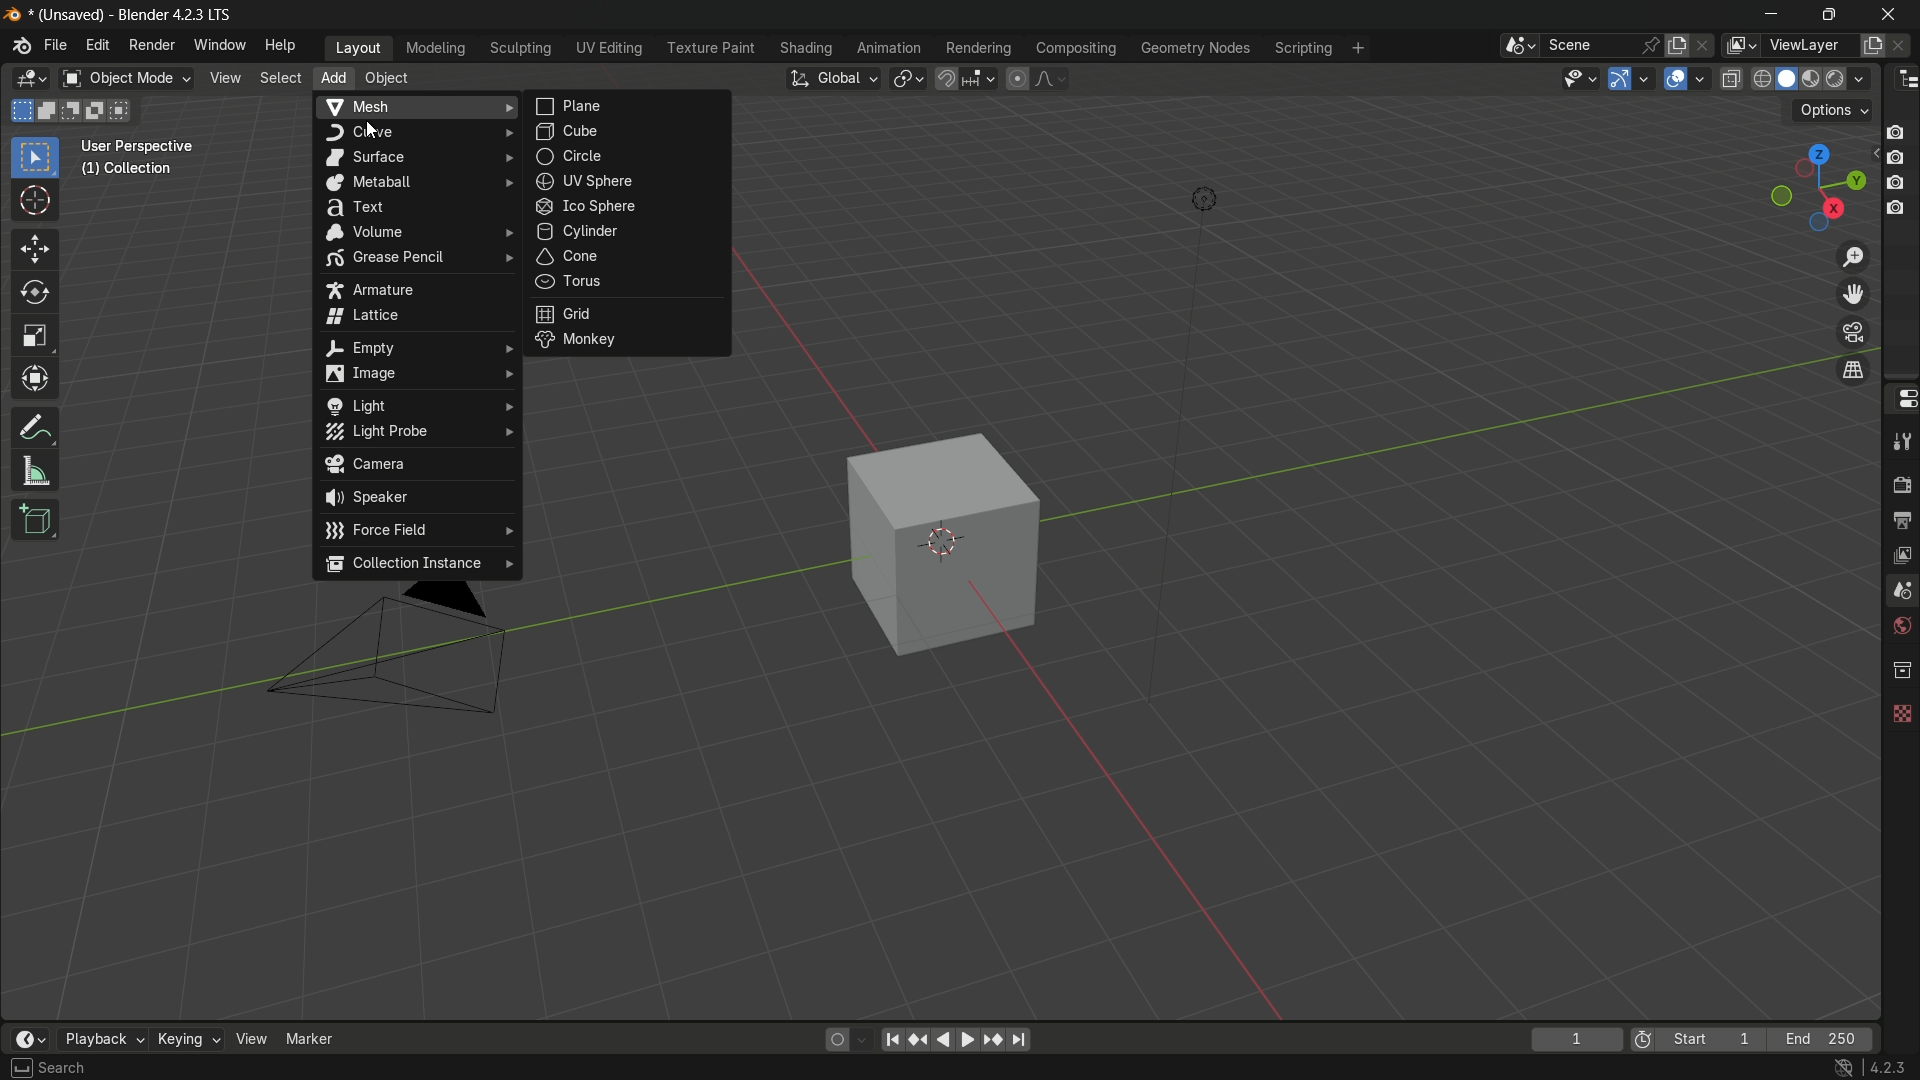 The width and height of the screenshot is (1920, 1080). I want to click on cone, so click(627, 257).